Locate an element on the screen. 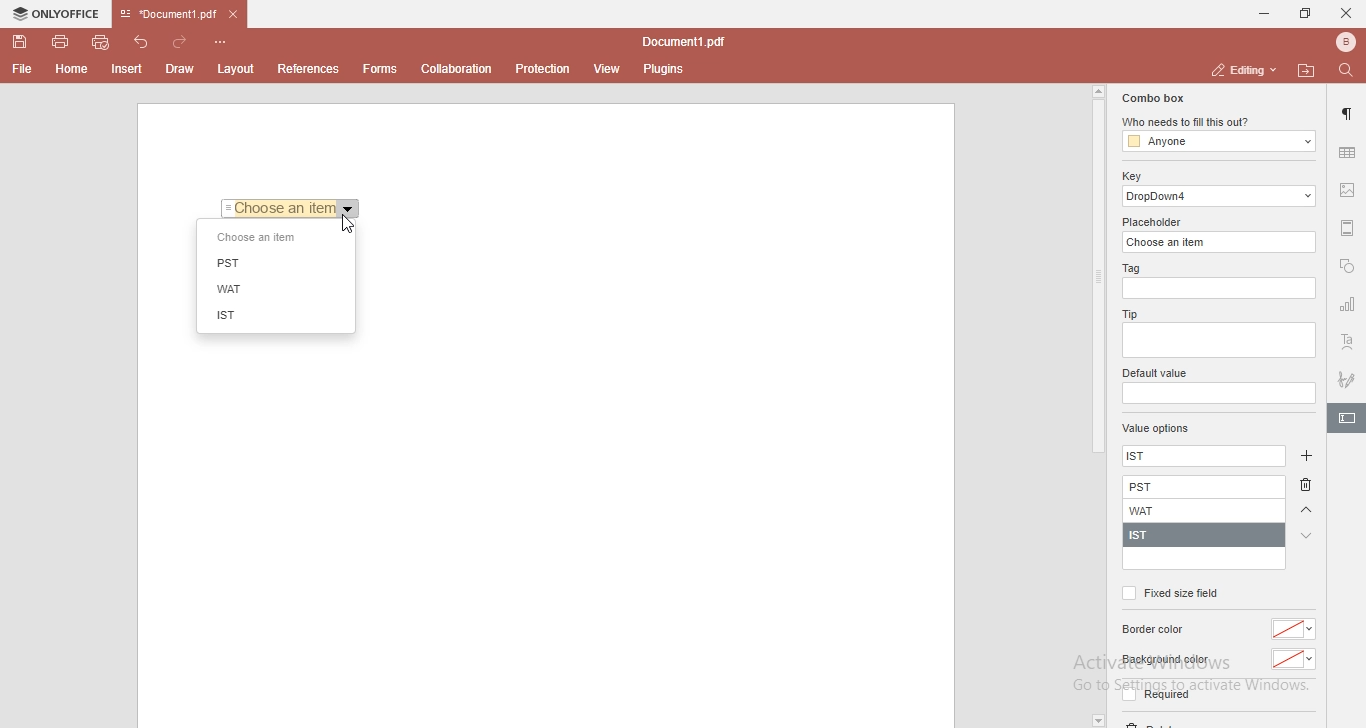  dropdown clicked is located at coordinates (350, 208).